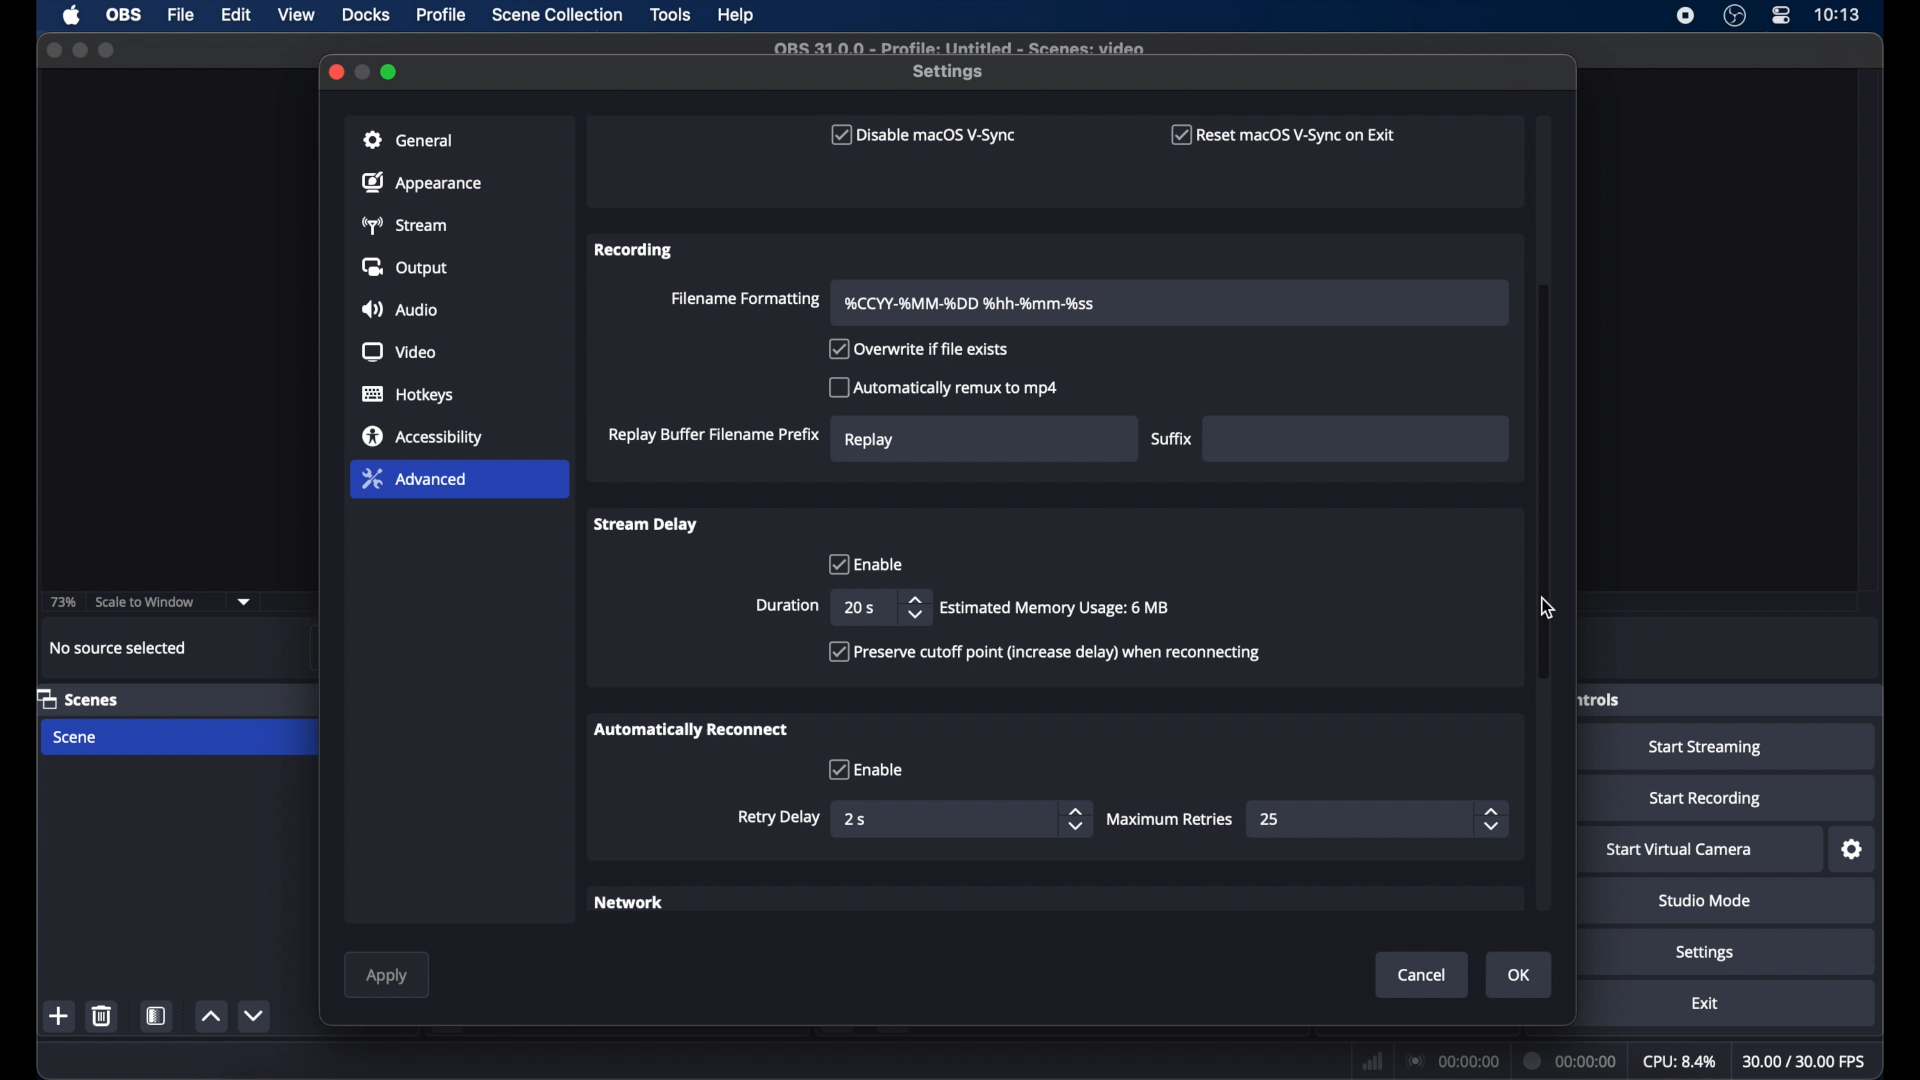 This screenshot has width=1920, height=1080. Describe the element at coordinates (78, 698) in the screenshot. I see `scenes` at that location.